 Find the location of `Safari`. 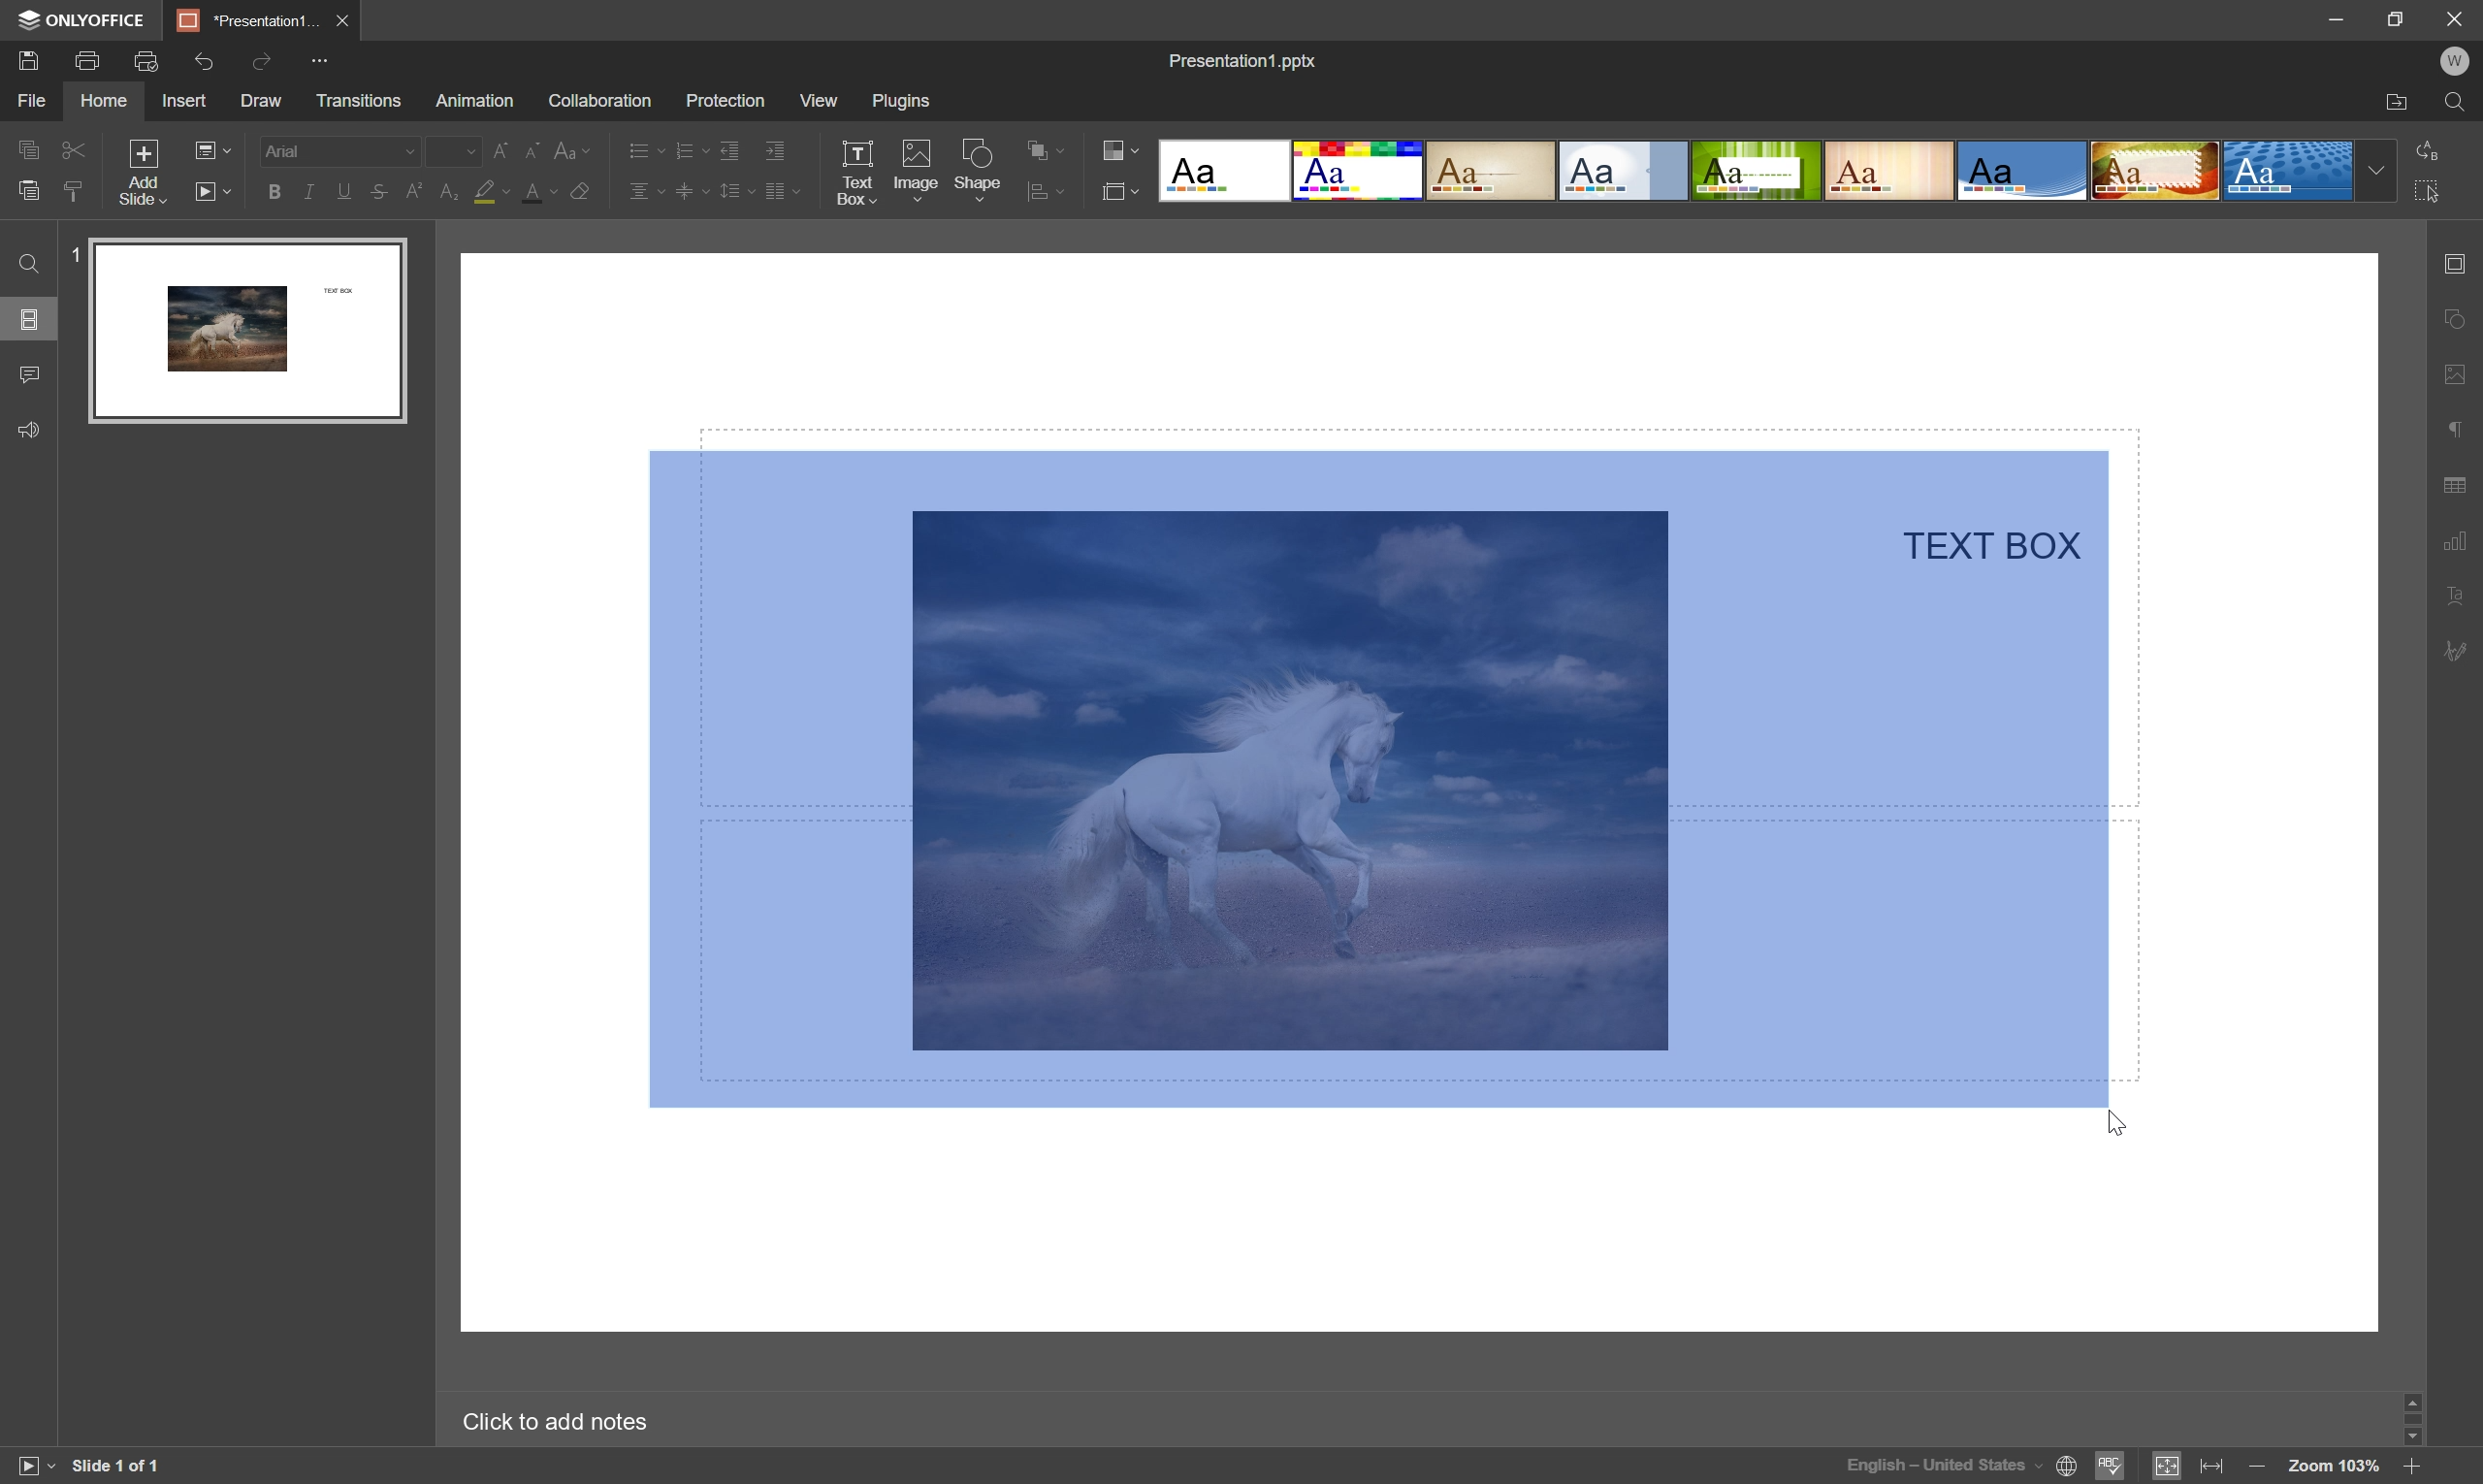

Safari is located at coordinates (2156, 173).